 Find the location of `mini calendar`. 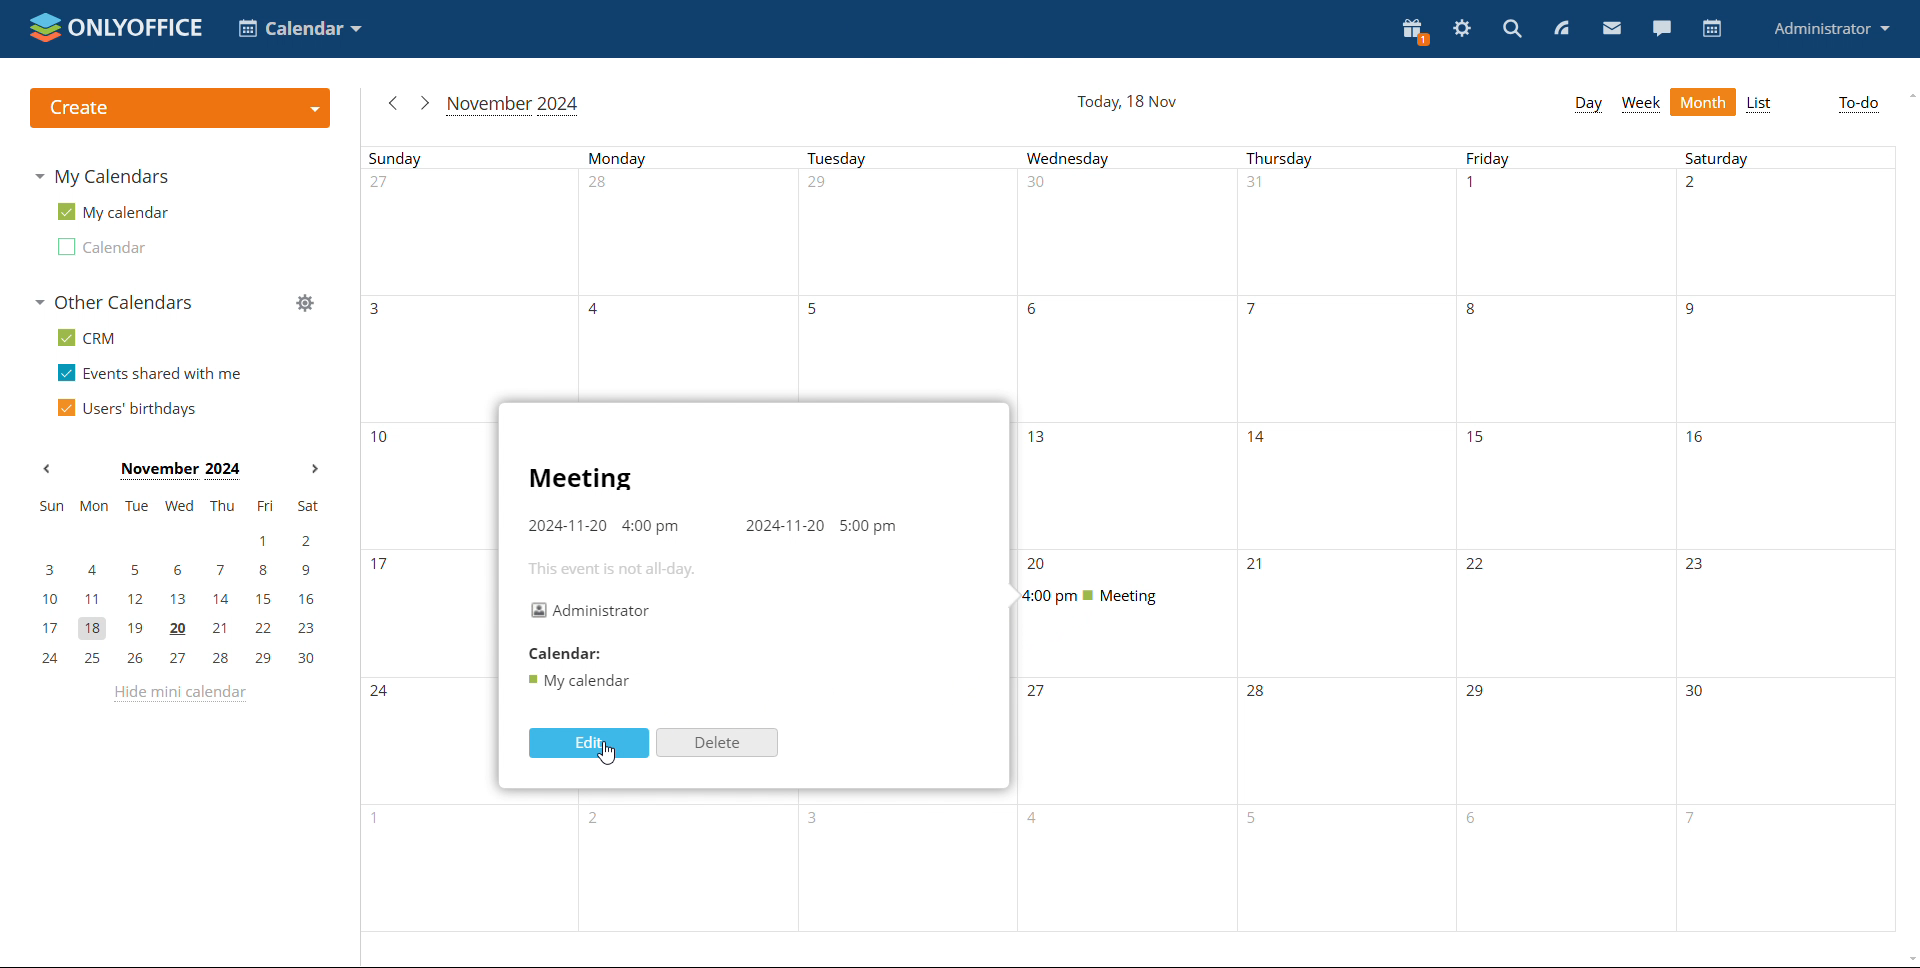

mini calendar is located at coordinates (179, 583).